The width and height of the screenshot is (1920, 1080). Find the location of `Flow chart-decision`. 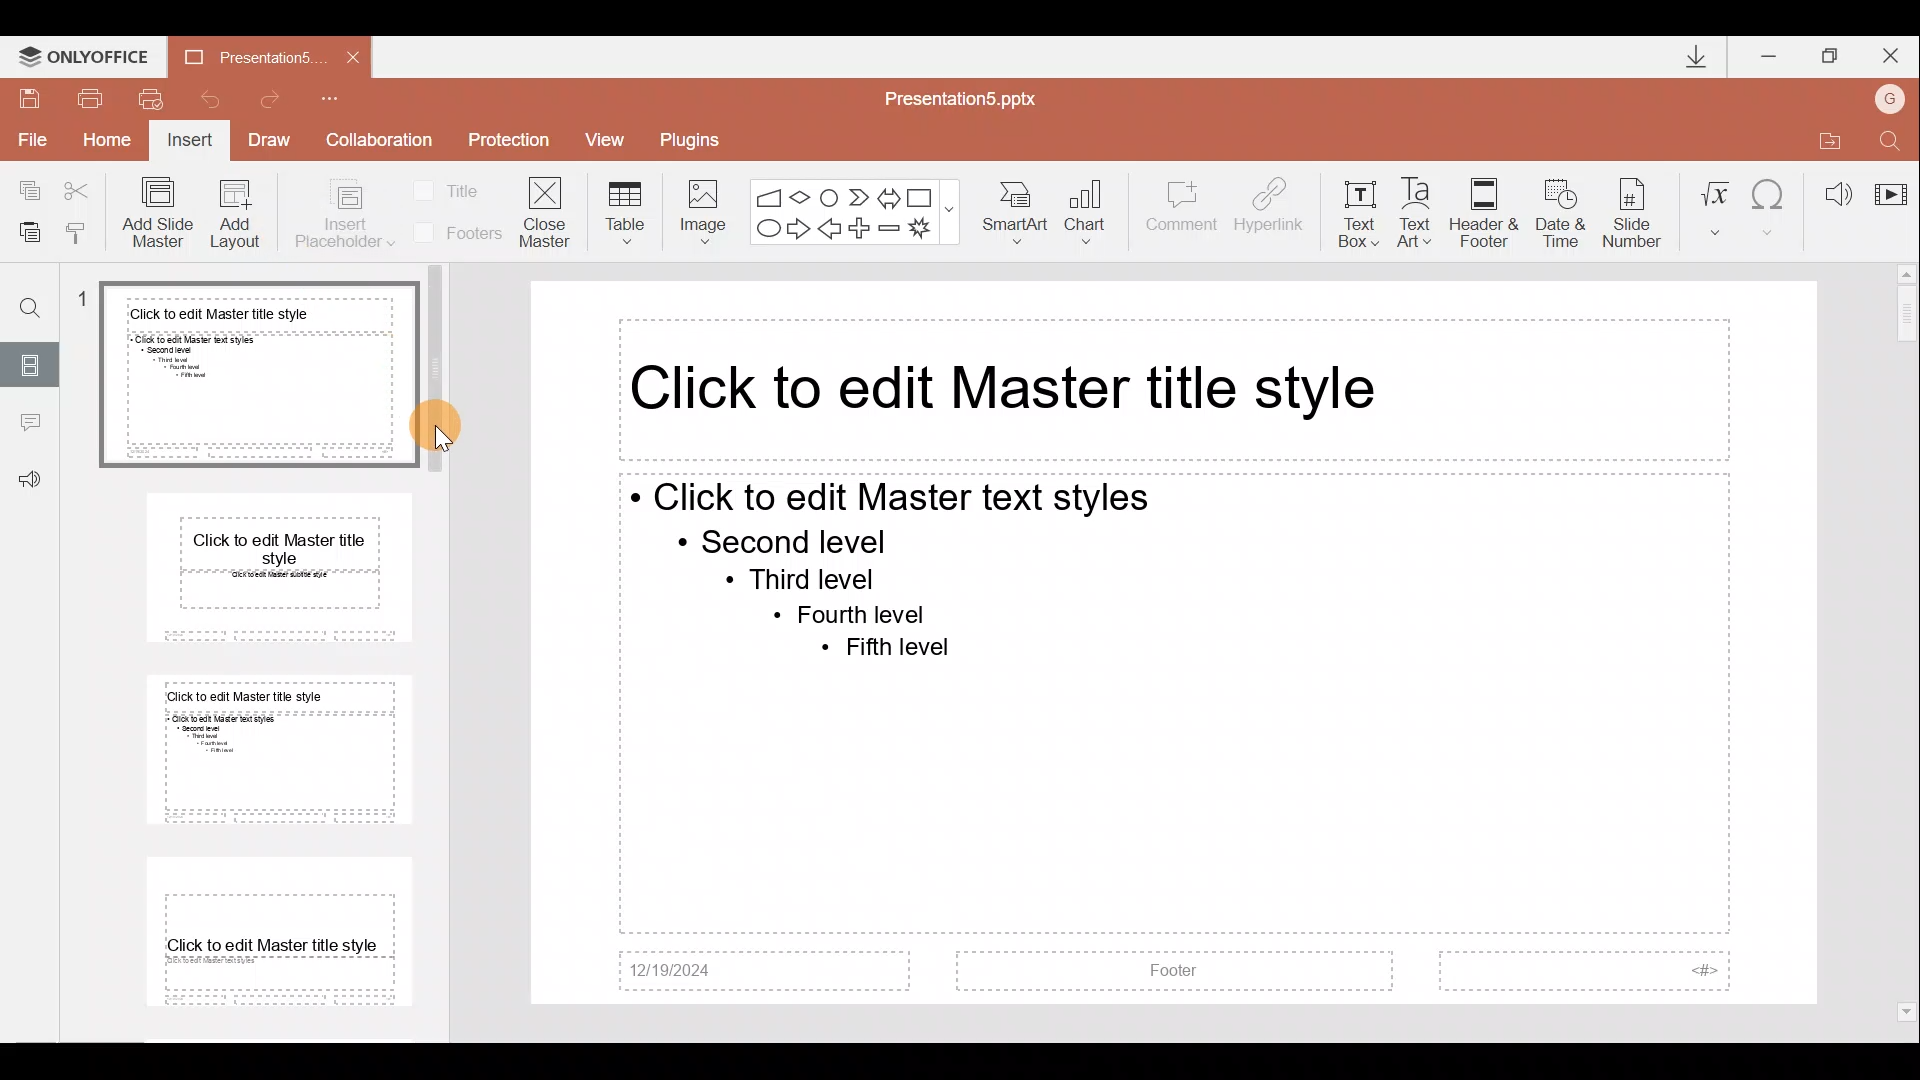

Flow chart-decision is located at coordinates (803, 197).